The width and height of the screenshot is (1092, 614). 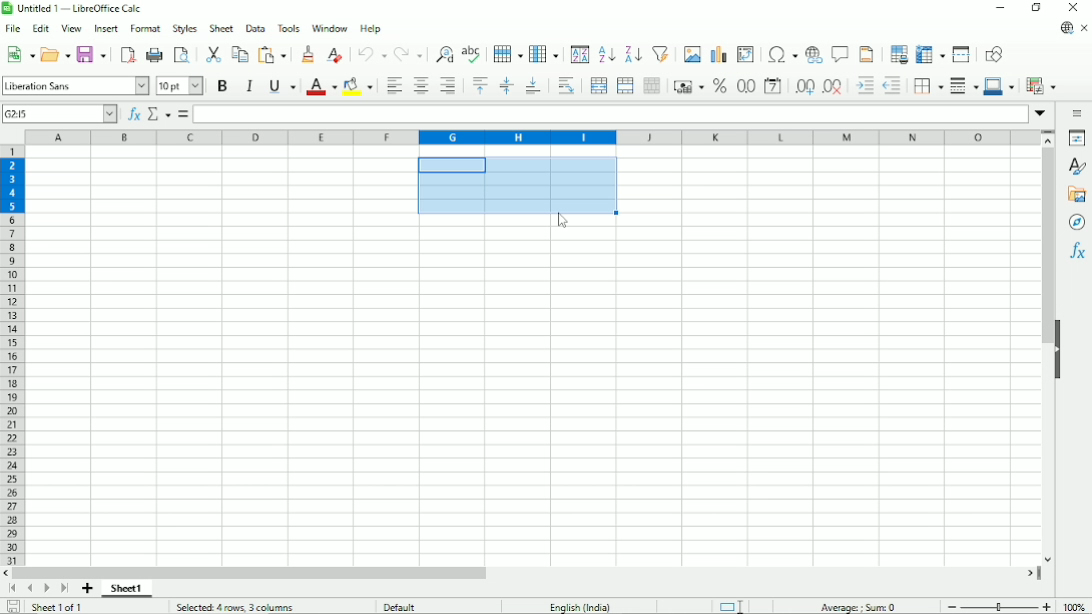 What do you see at coordinates (129, 589) in the screenshot?
I see `Sheet 1` at bounding box center [129, 589].